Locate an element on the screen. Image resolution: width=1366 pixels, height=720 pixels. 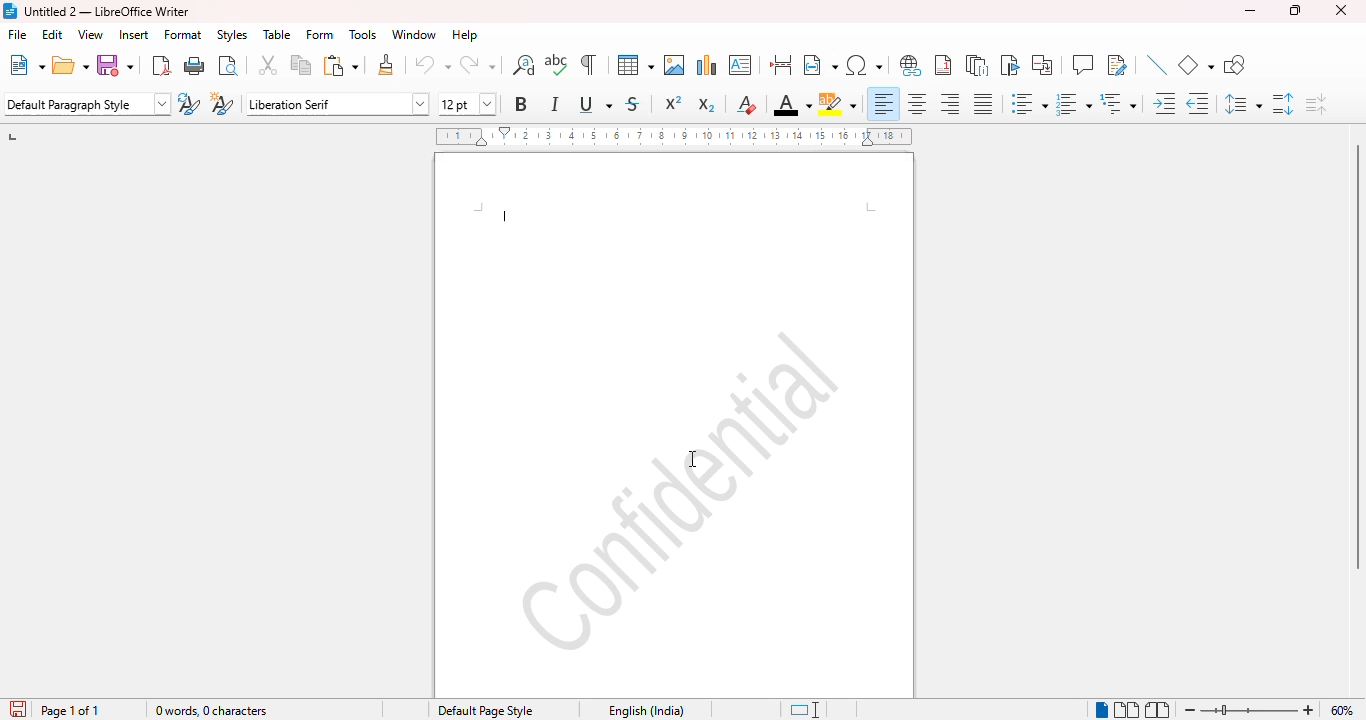
font color is located at coordinates (792, 106).